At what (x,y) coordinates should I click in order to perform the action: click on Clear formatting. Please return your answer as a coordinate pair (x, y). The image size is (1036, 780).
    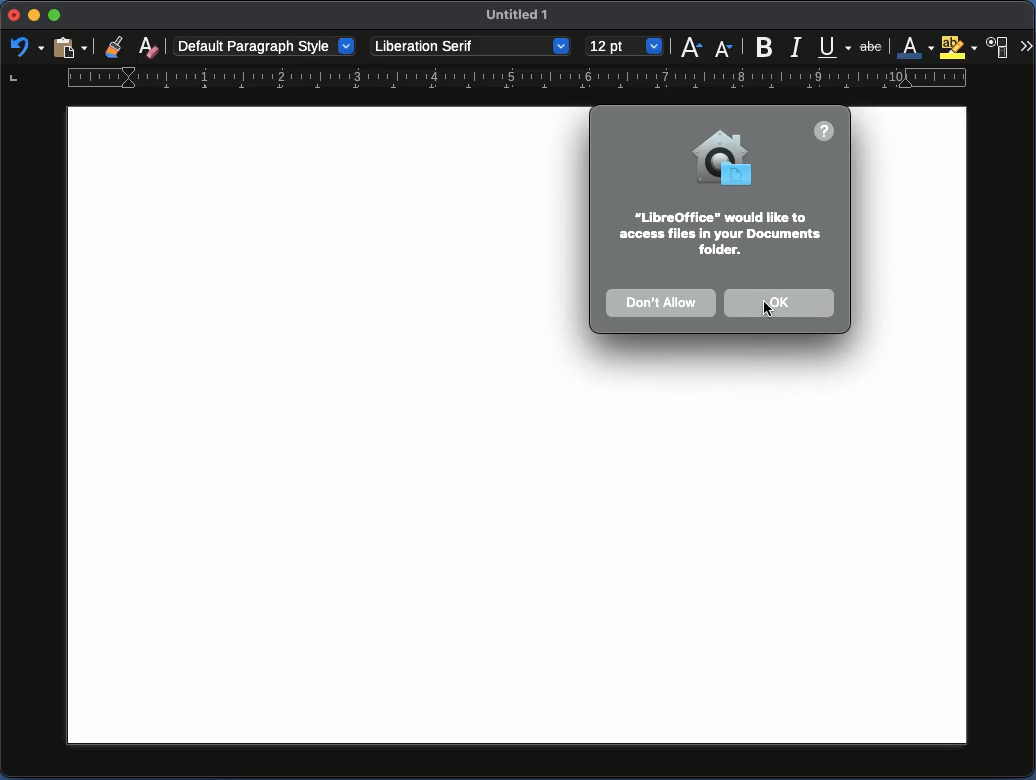
    Looking at the image, I should click on (148, 45).